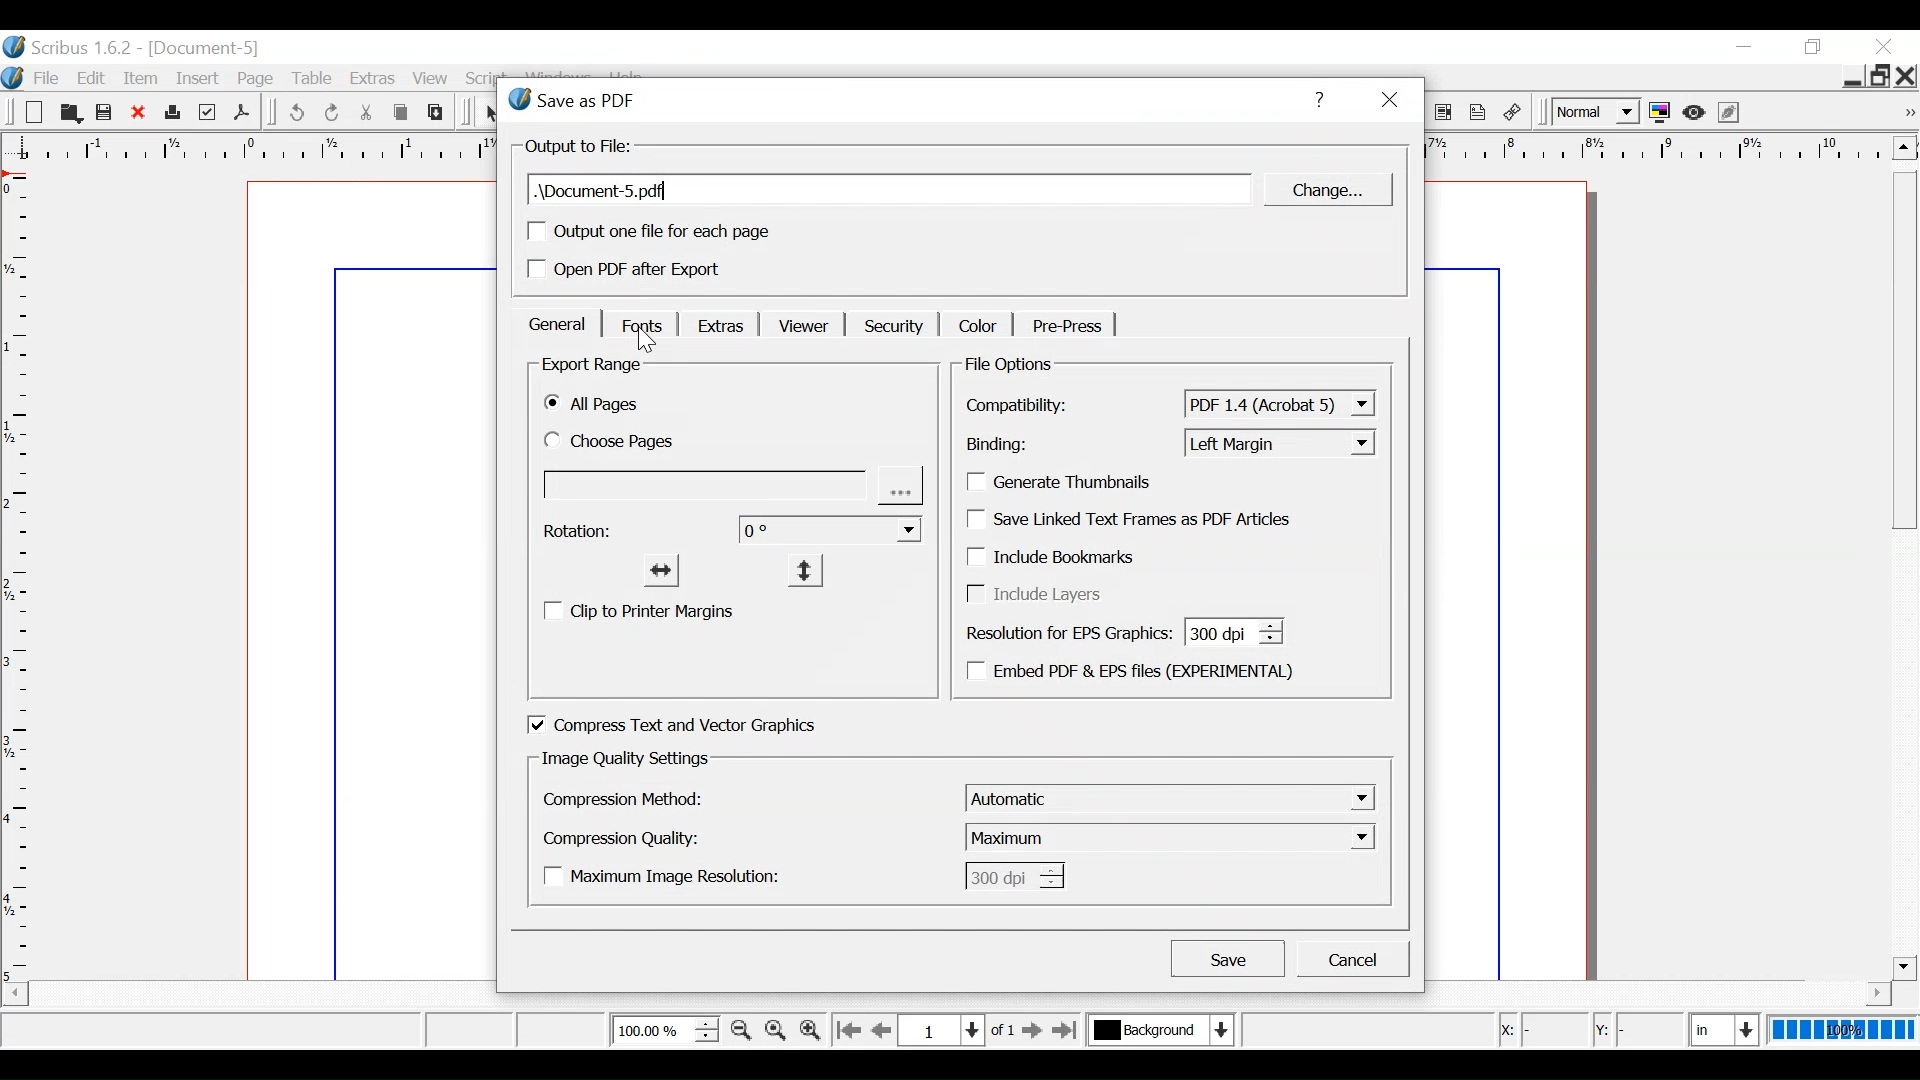 This screenshot has width=1920, height=1080. What do you see at coordinates (1696, 113) in the screenshot?
I see `Preview mode` at bounding box center [1696, 113].